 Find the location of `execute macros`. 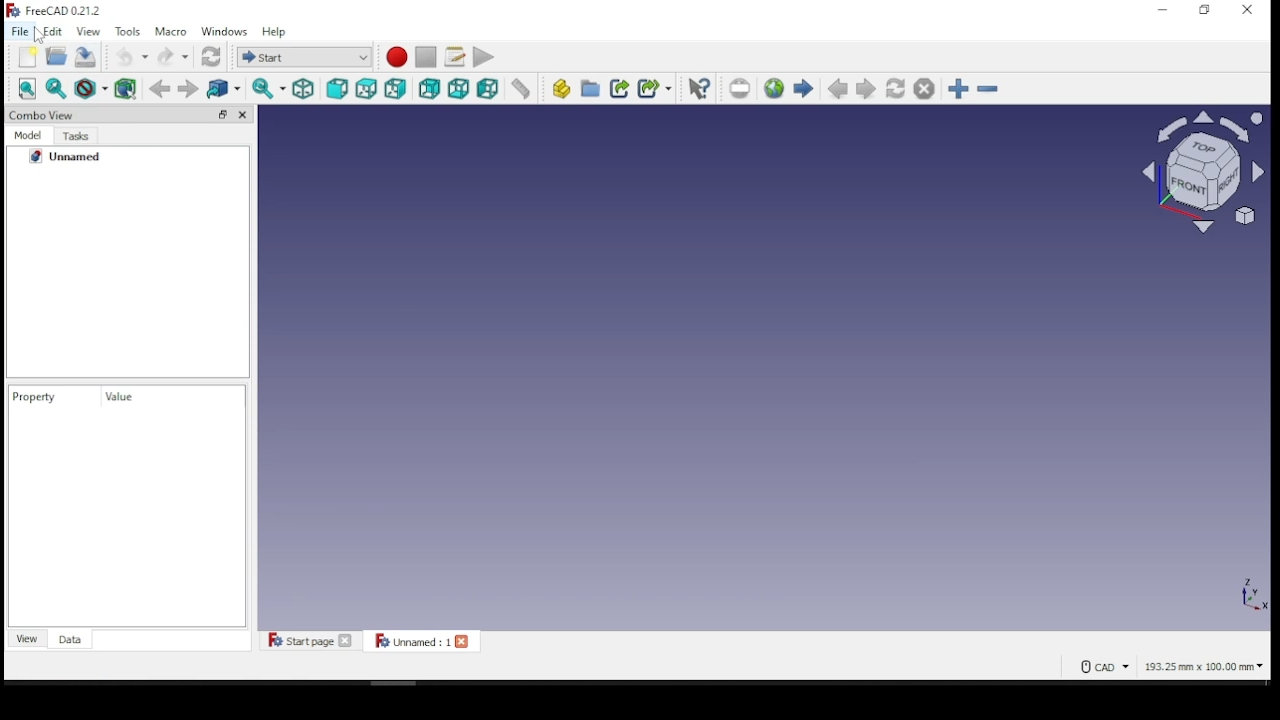

execute macros is located at coordinates (482, 58).